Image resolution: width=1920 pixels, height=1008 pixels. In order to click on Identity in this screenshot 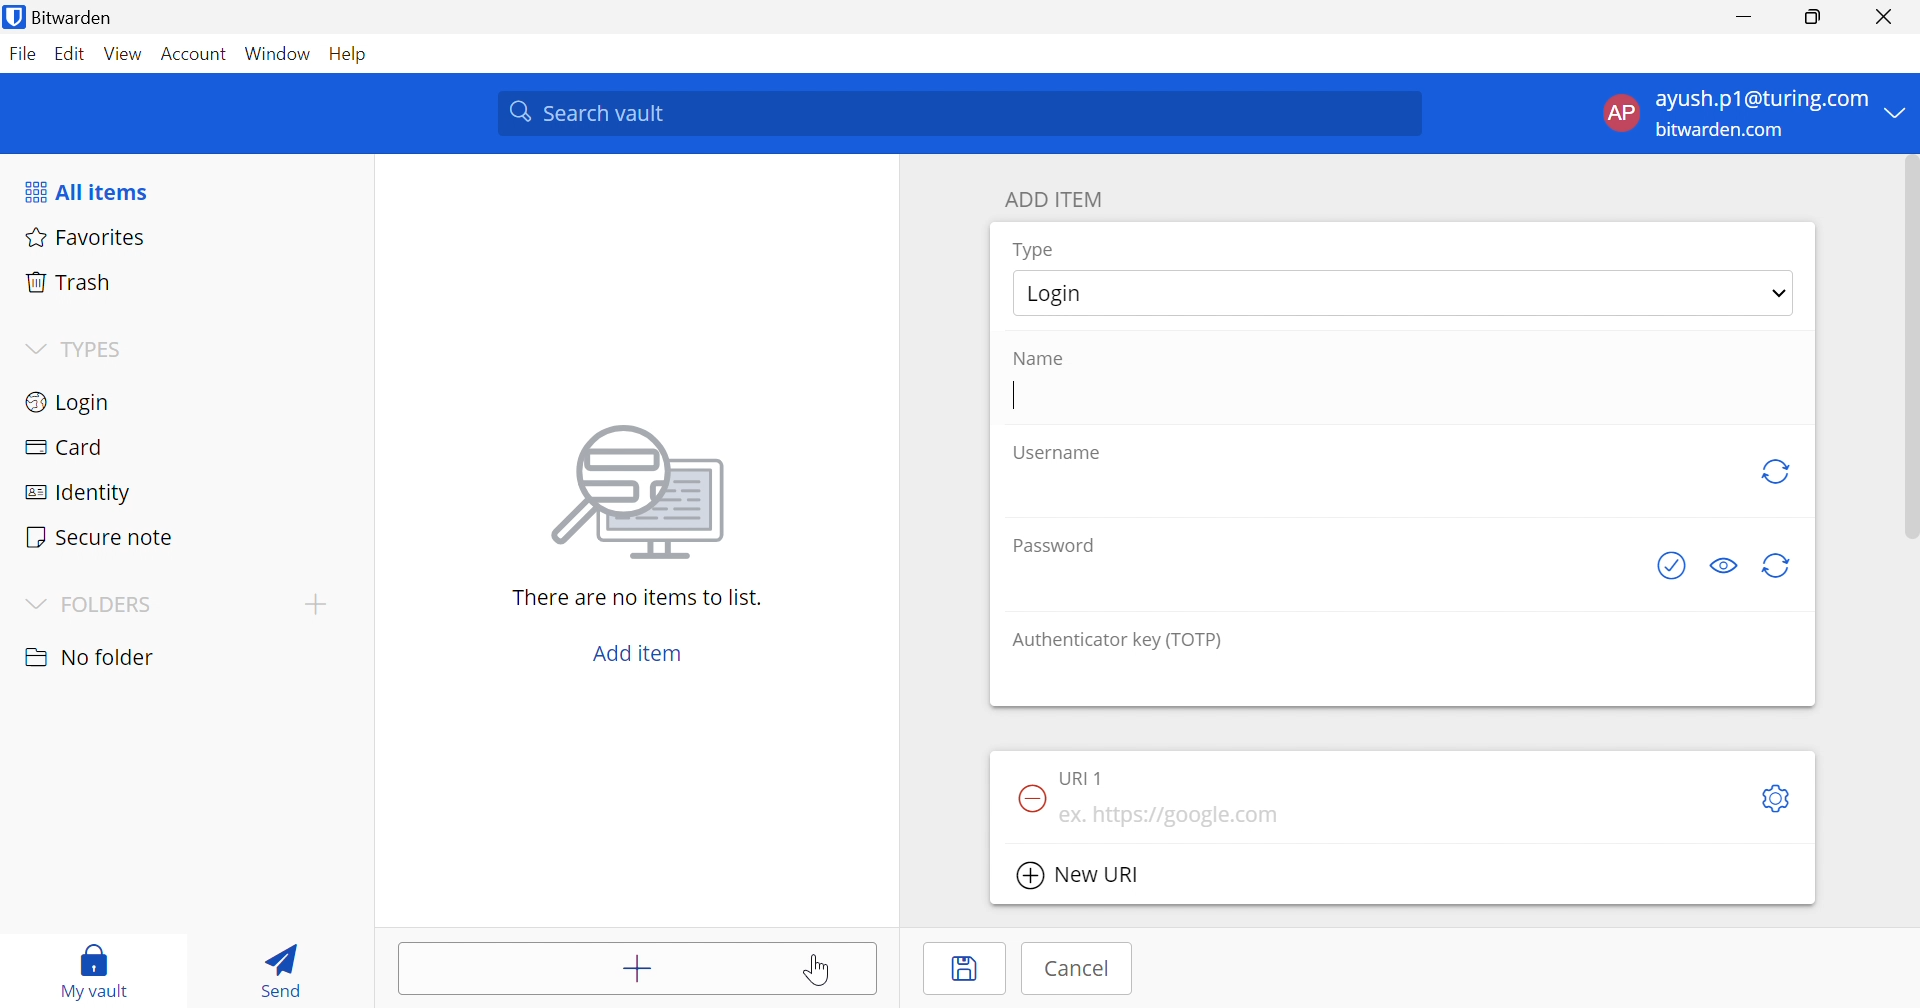, I will do `click(71, 495)`.